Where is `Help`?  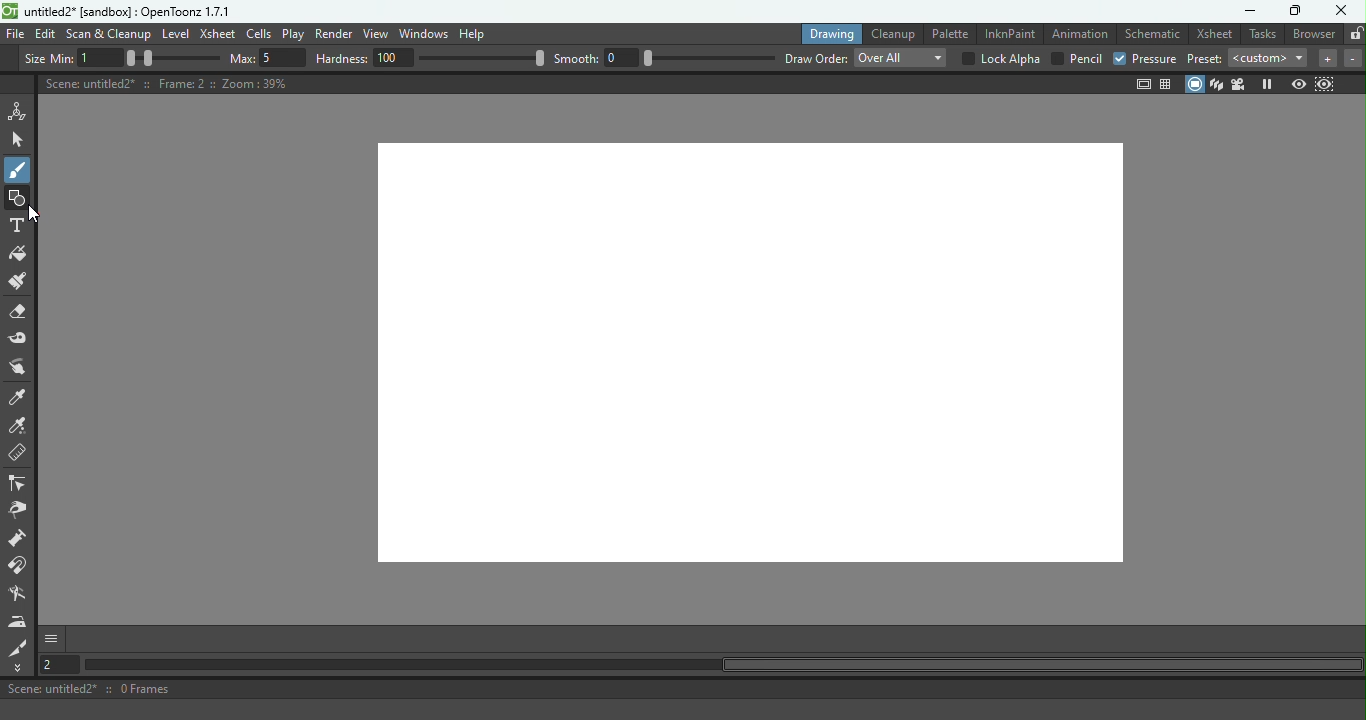 Help is located at coordinates (471, 33).